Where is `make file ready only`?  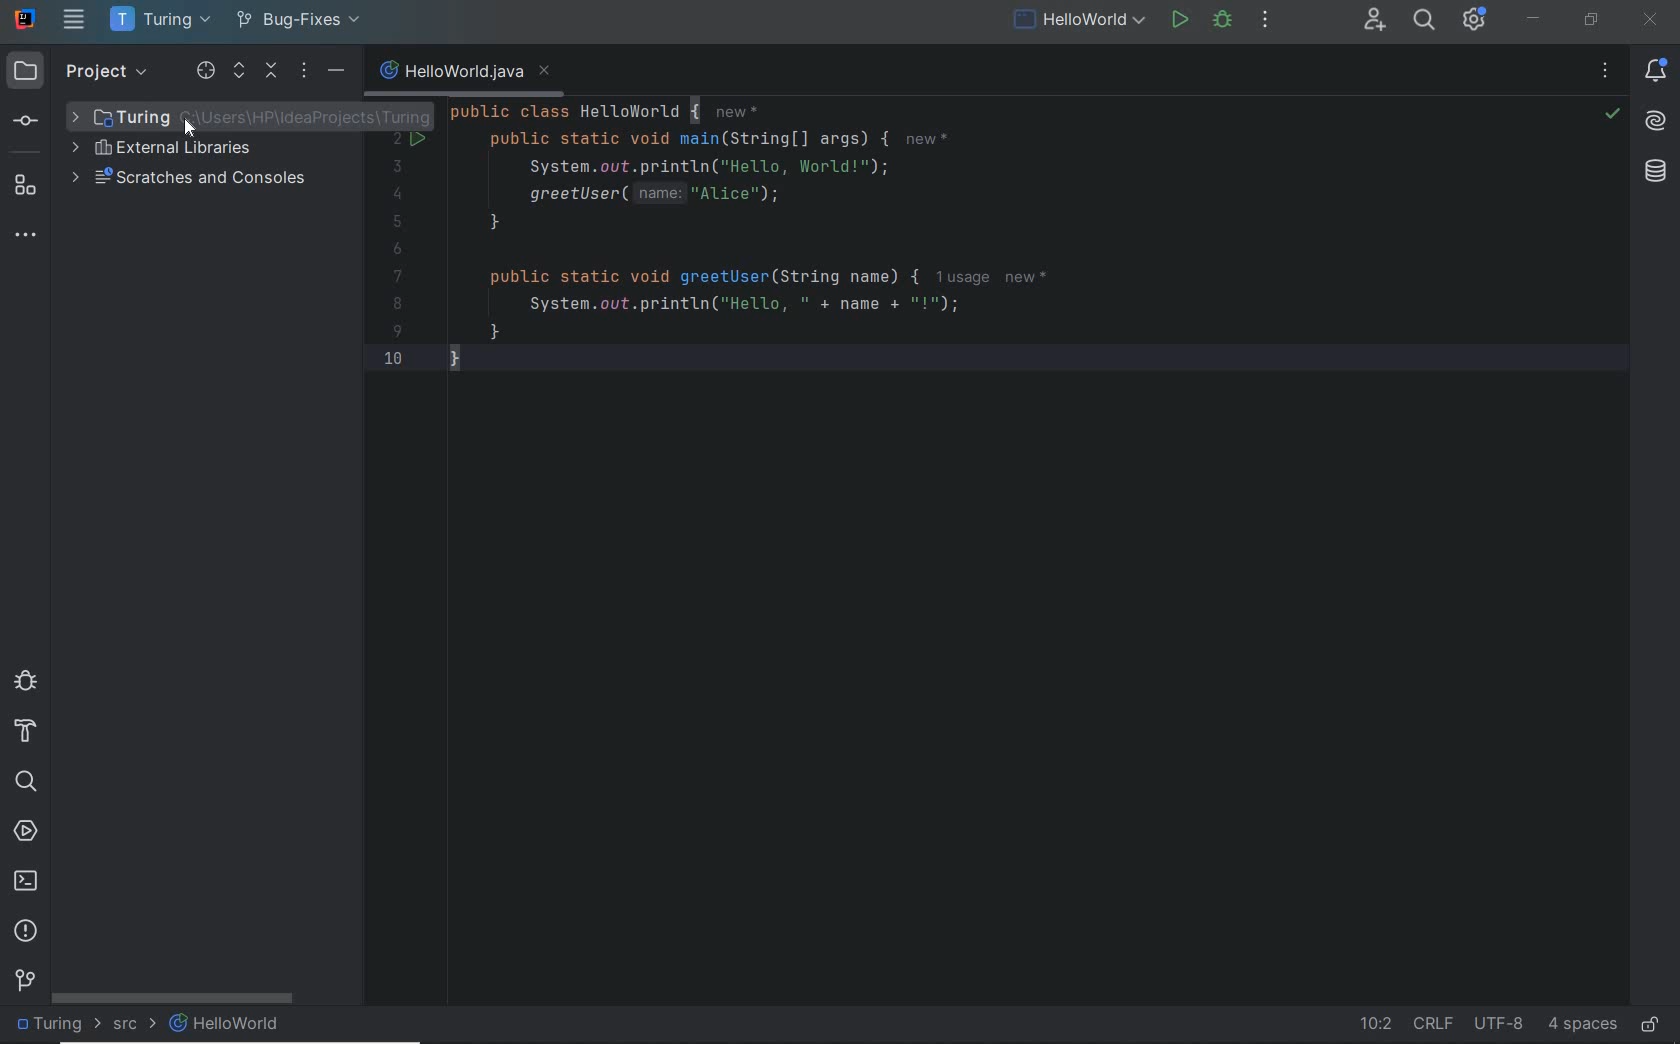
make file ready only is located at coordinates (1651, 1026).